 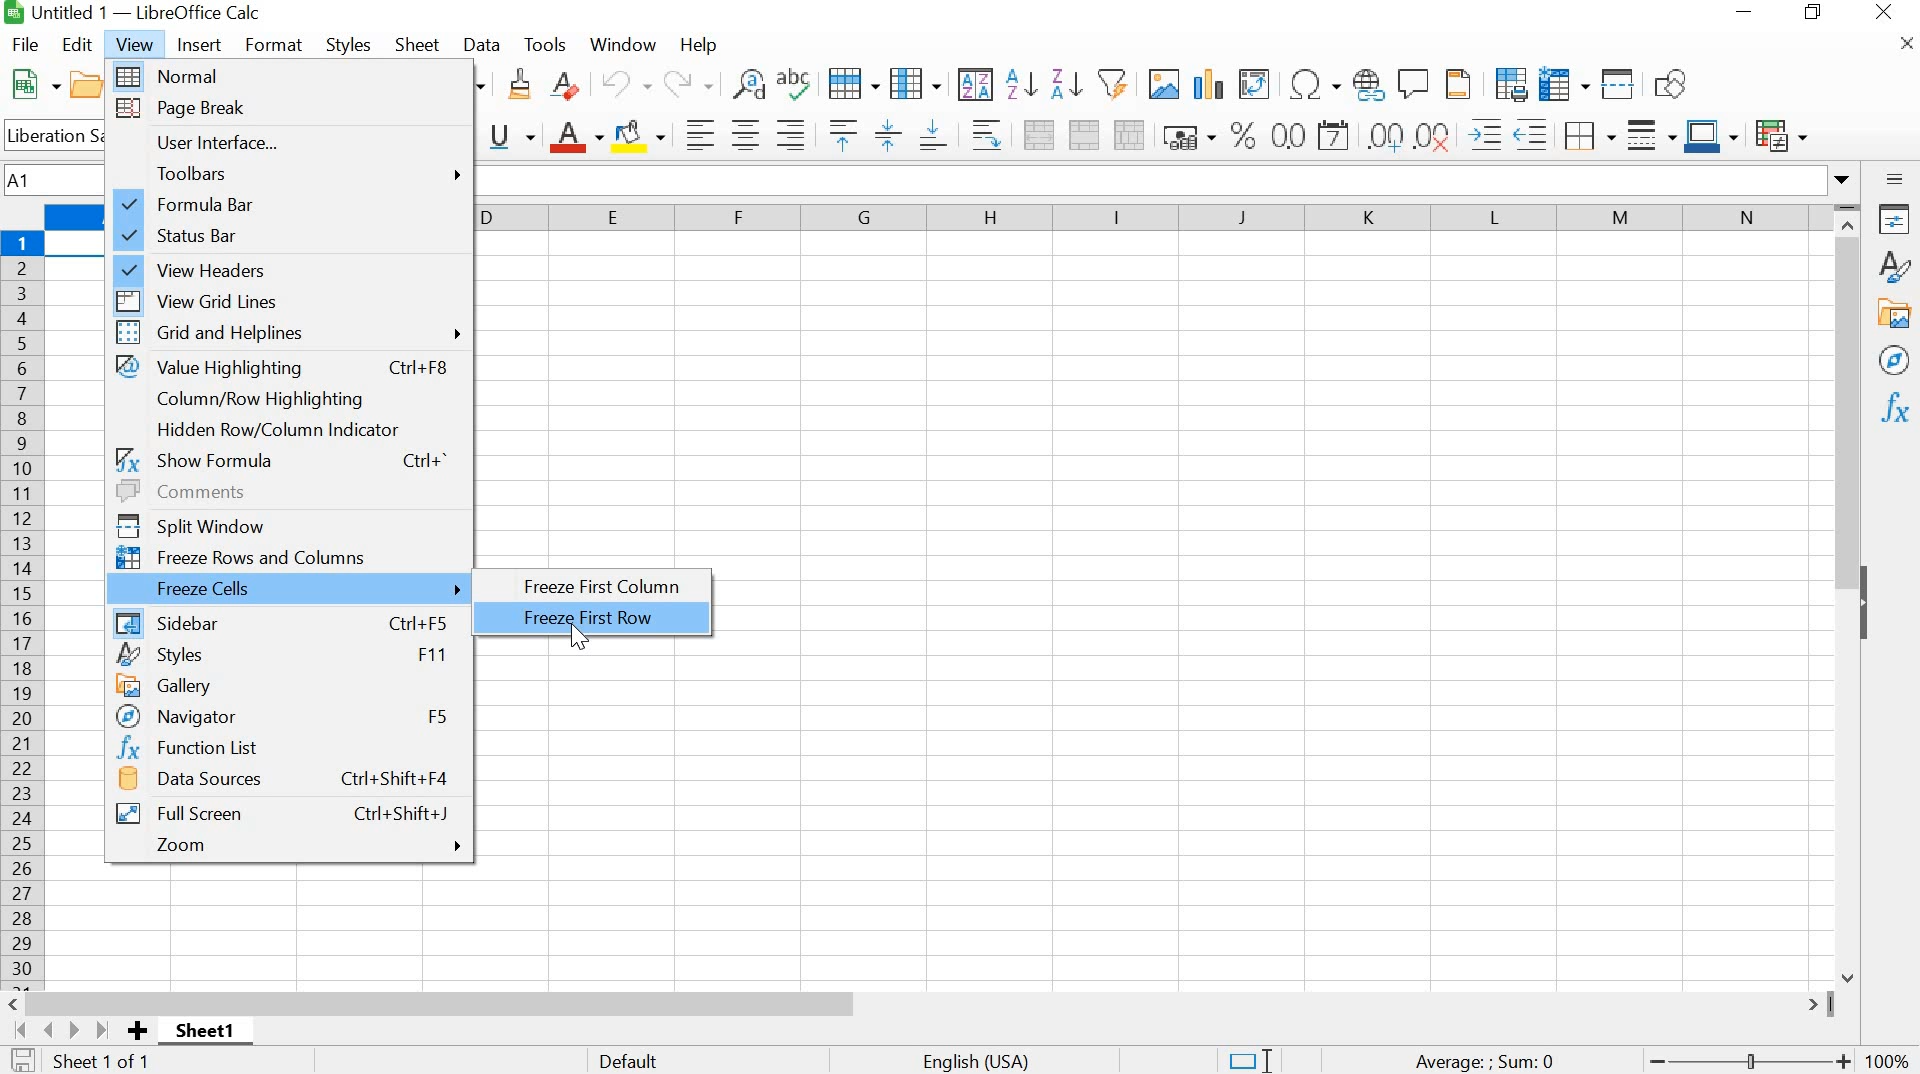 What do you see at coordinates (1369, 84) in the screenshot?
I see `INSERT HYPERLINK` at bounding box center [1369, 84].